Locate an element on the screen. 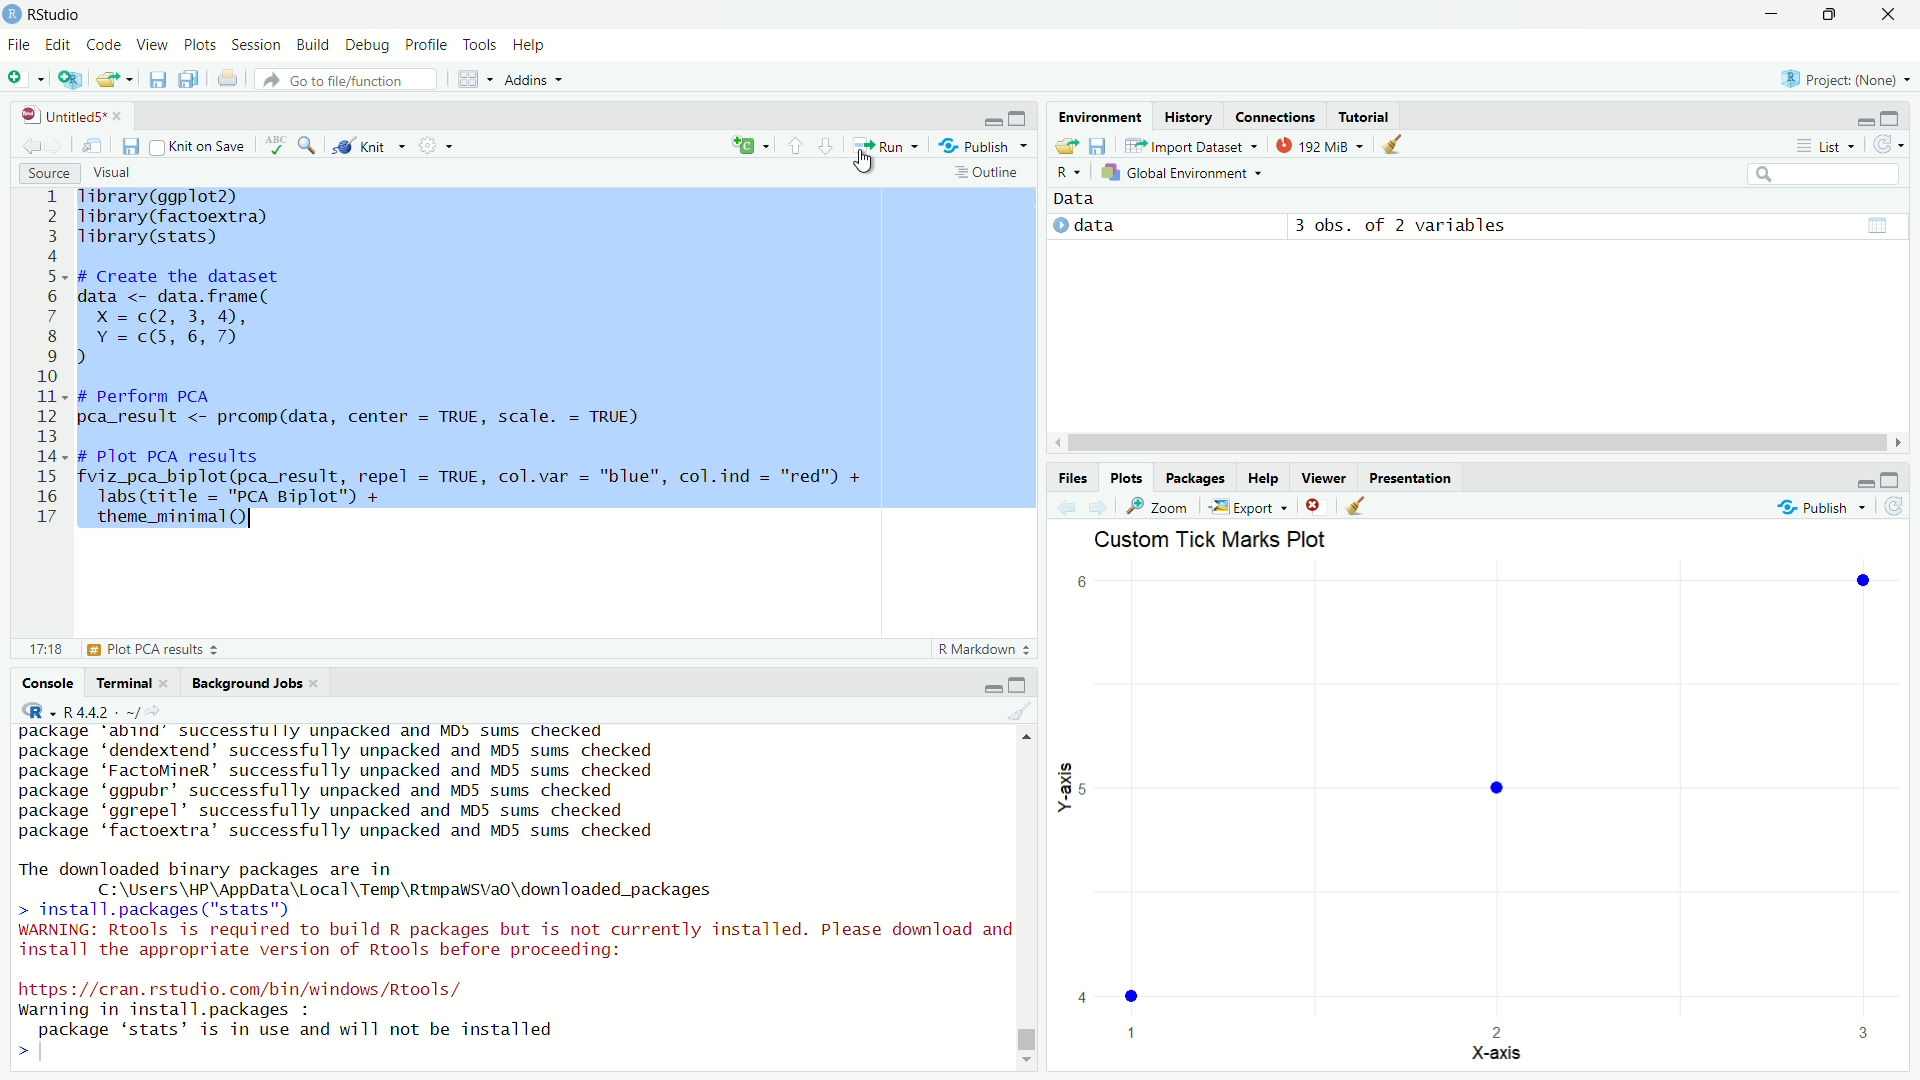  find and replace is located at coordinates (312, 145).